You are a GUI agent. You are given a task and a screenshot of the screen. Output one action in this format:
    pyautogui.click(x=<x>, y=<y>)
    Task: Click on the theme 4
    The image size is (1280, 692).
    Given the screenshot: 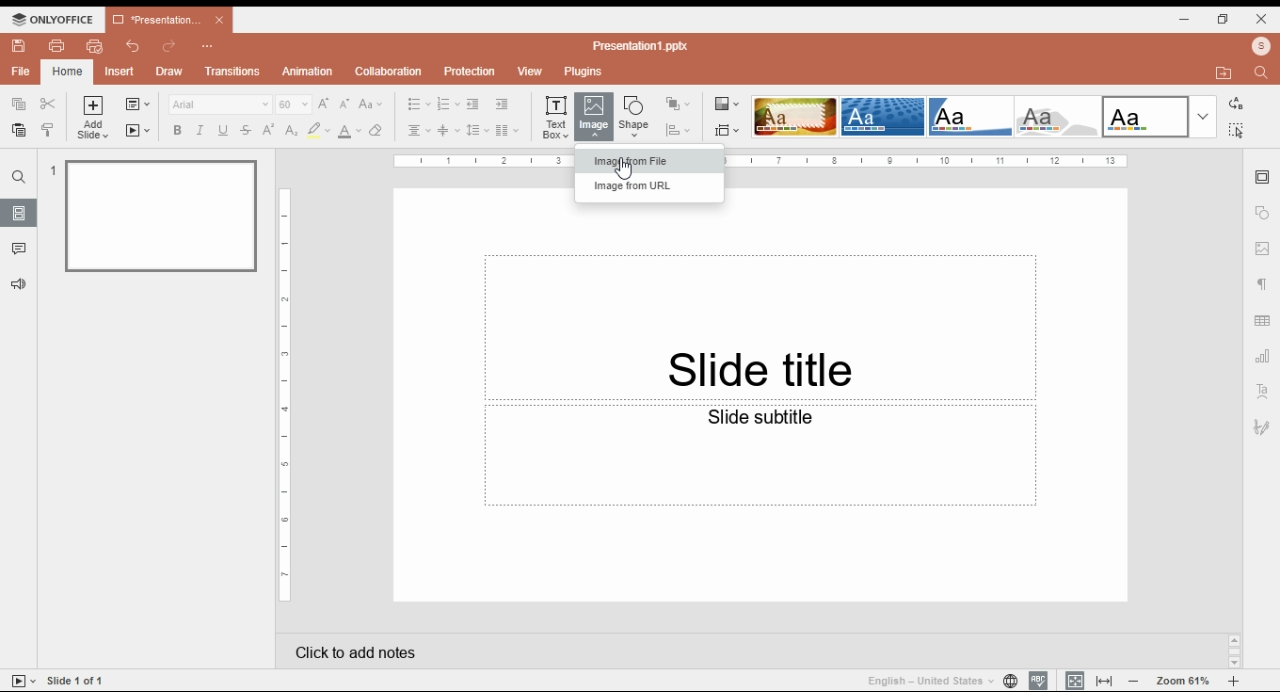 What is the action you would take?
    pyautogui.click(x=1056, y=117)
    